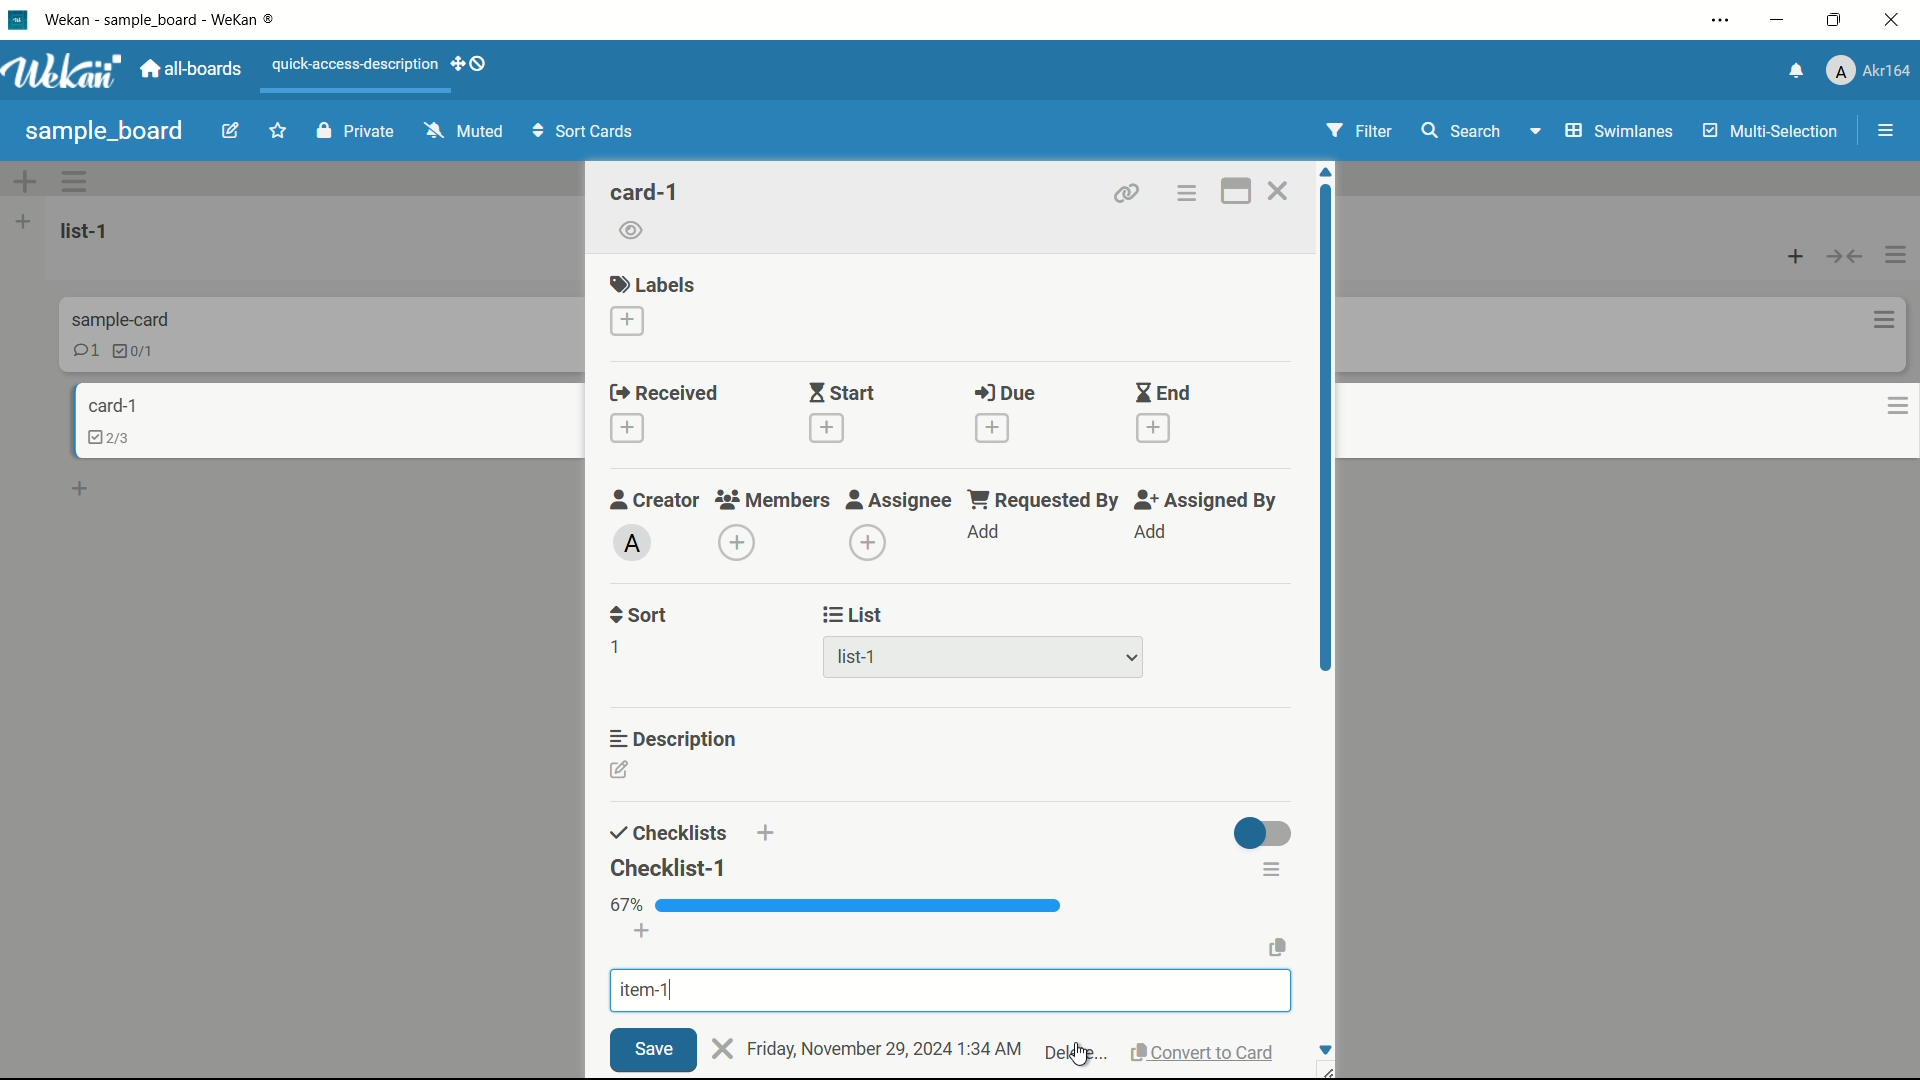 This screenshot has width=1920, height=1080. I want to click on add date, so click(827, 431).